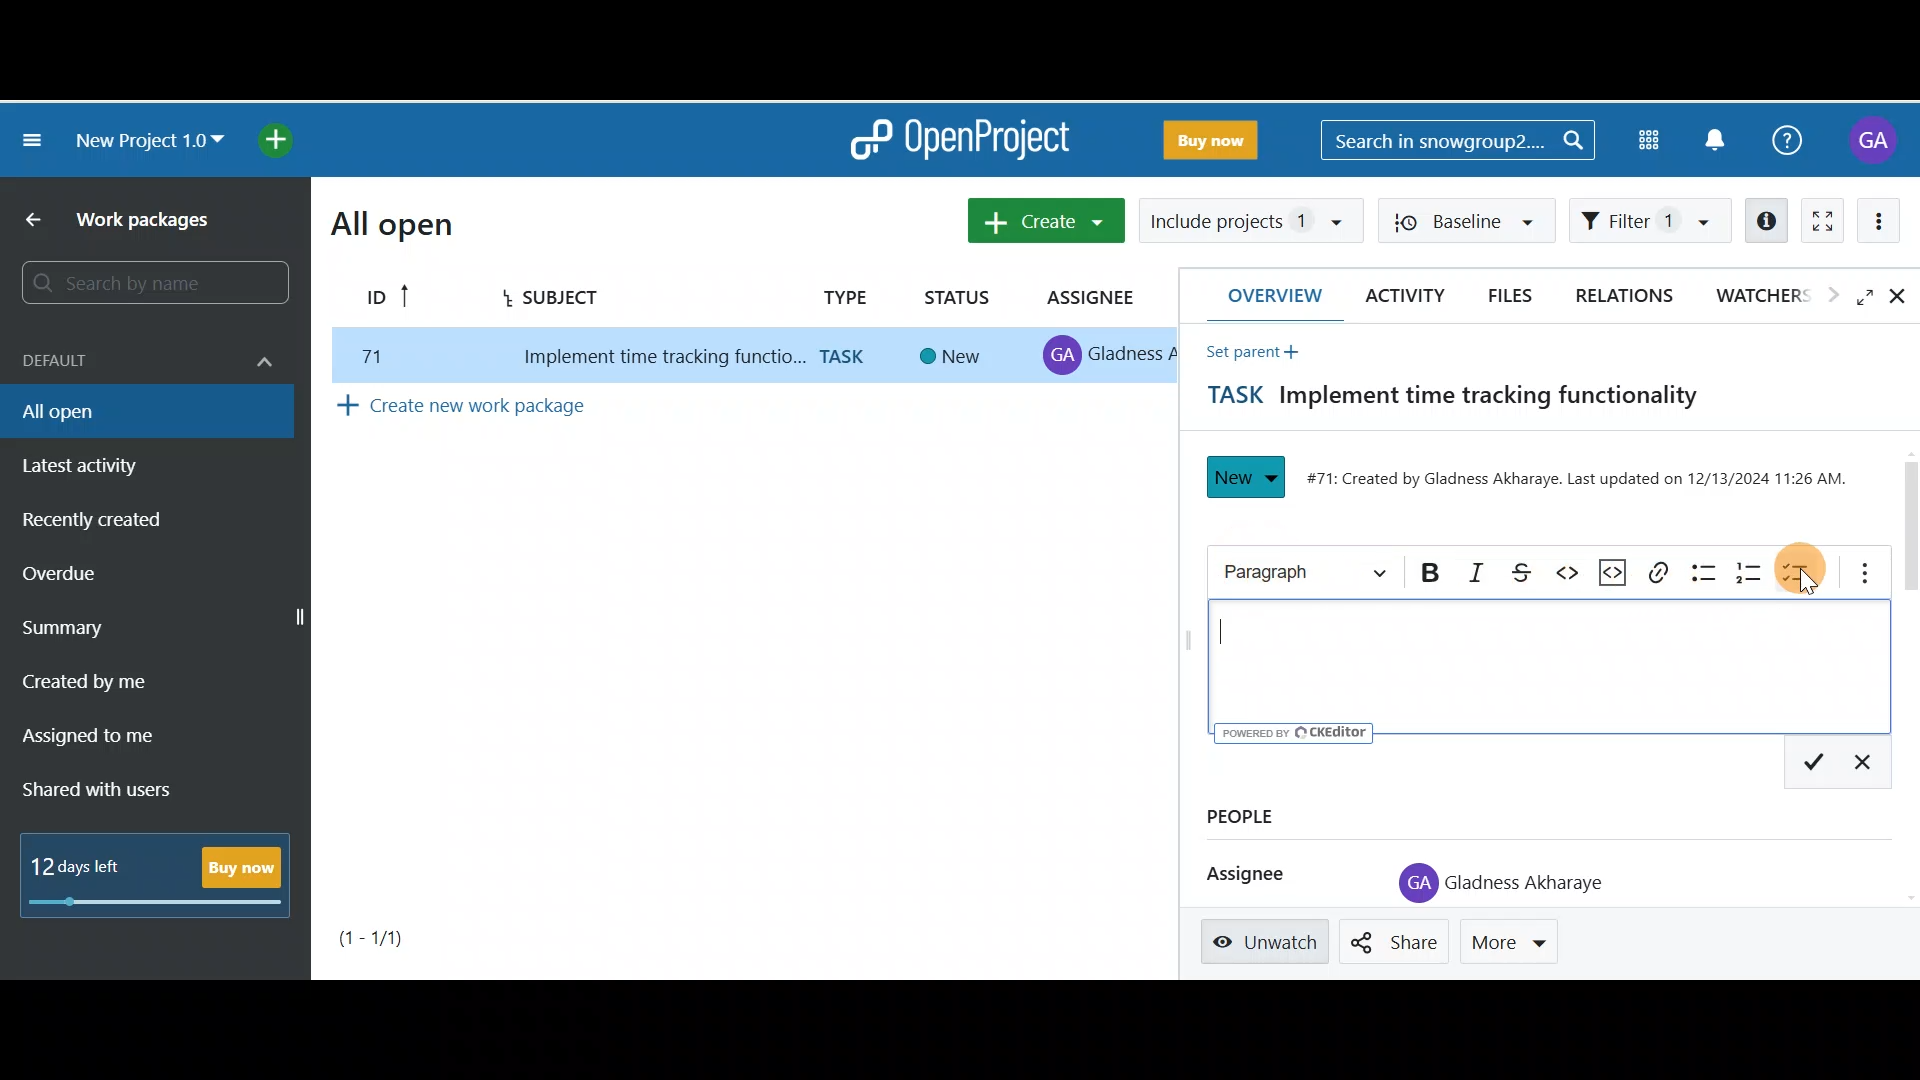  What do you see at coordinates (1626, 294) in the screenshot?
I see `Relations` at bounding box center [1626, 294].